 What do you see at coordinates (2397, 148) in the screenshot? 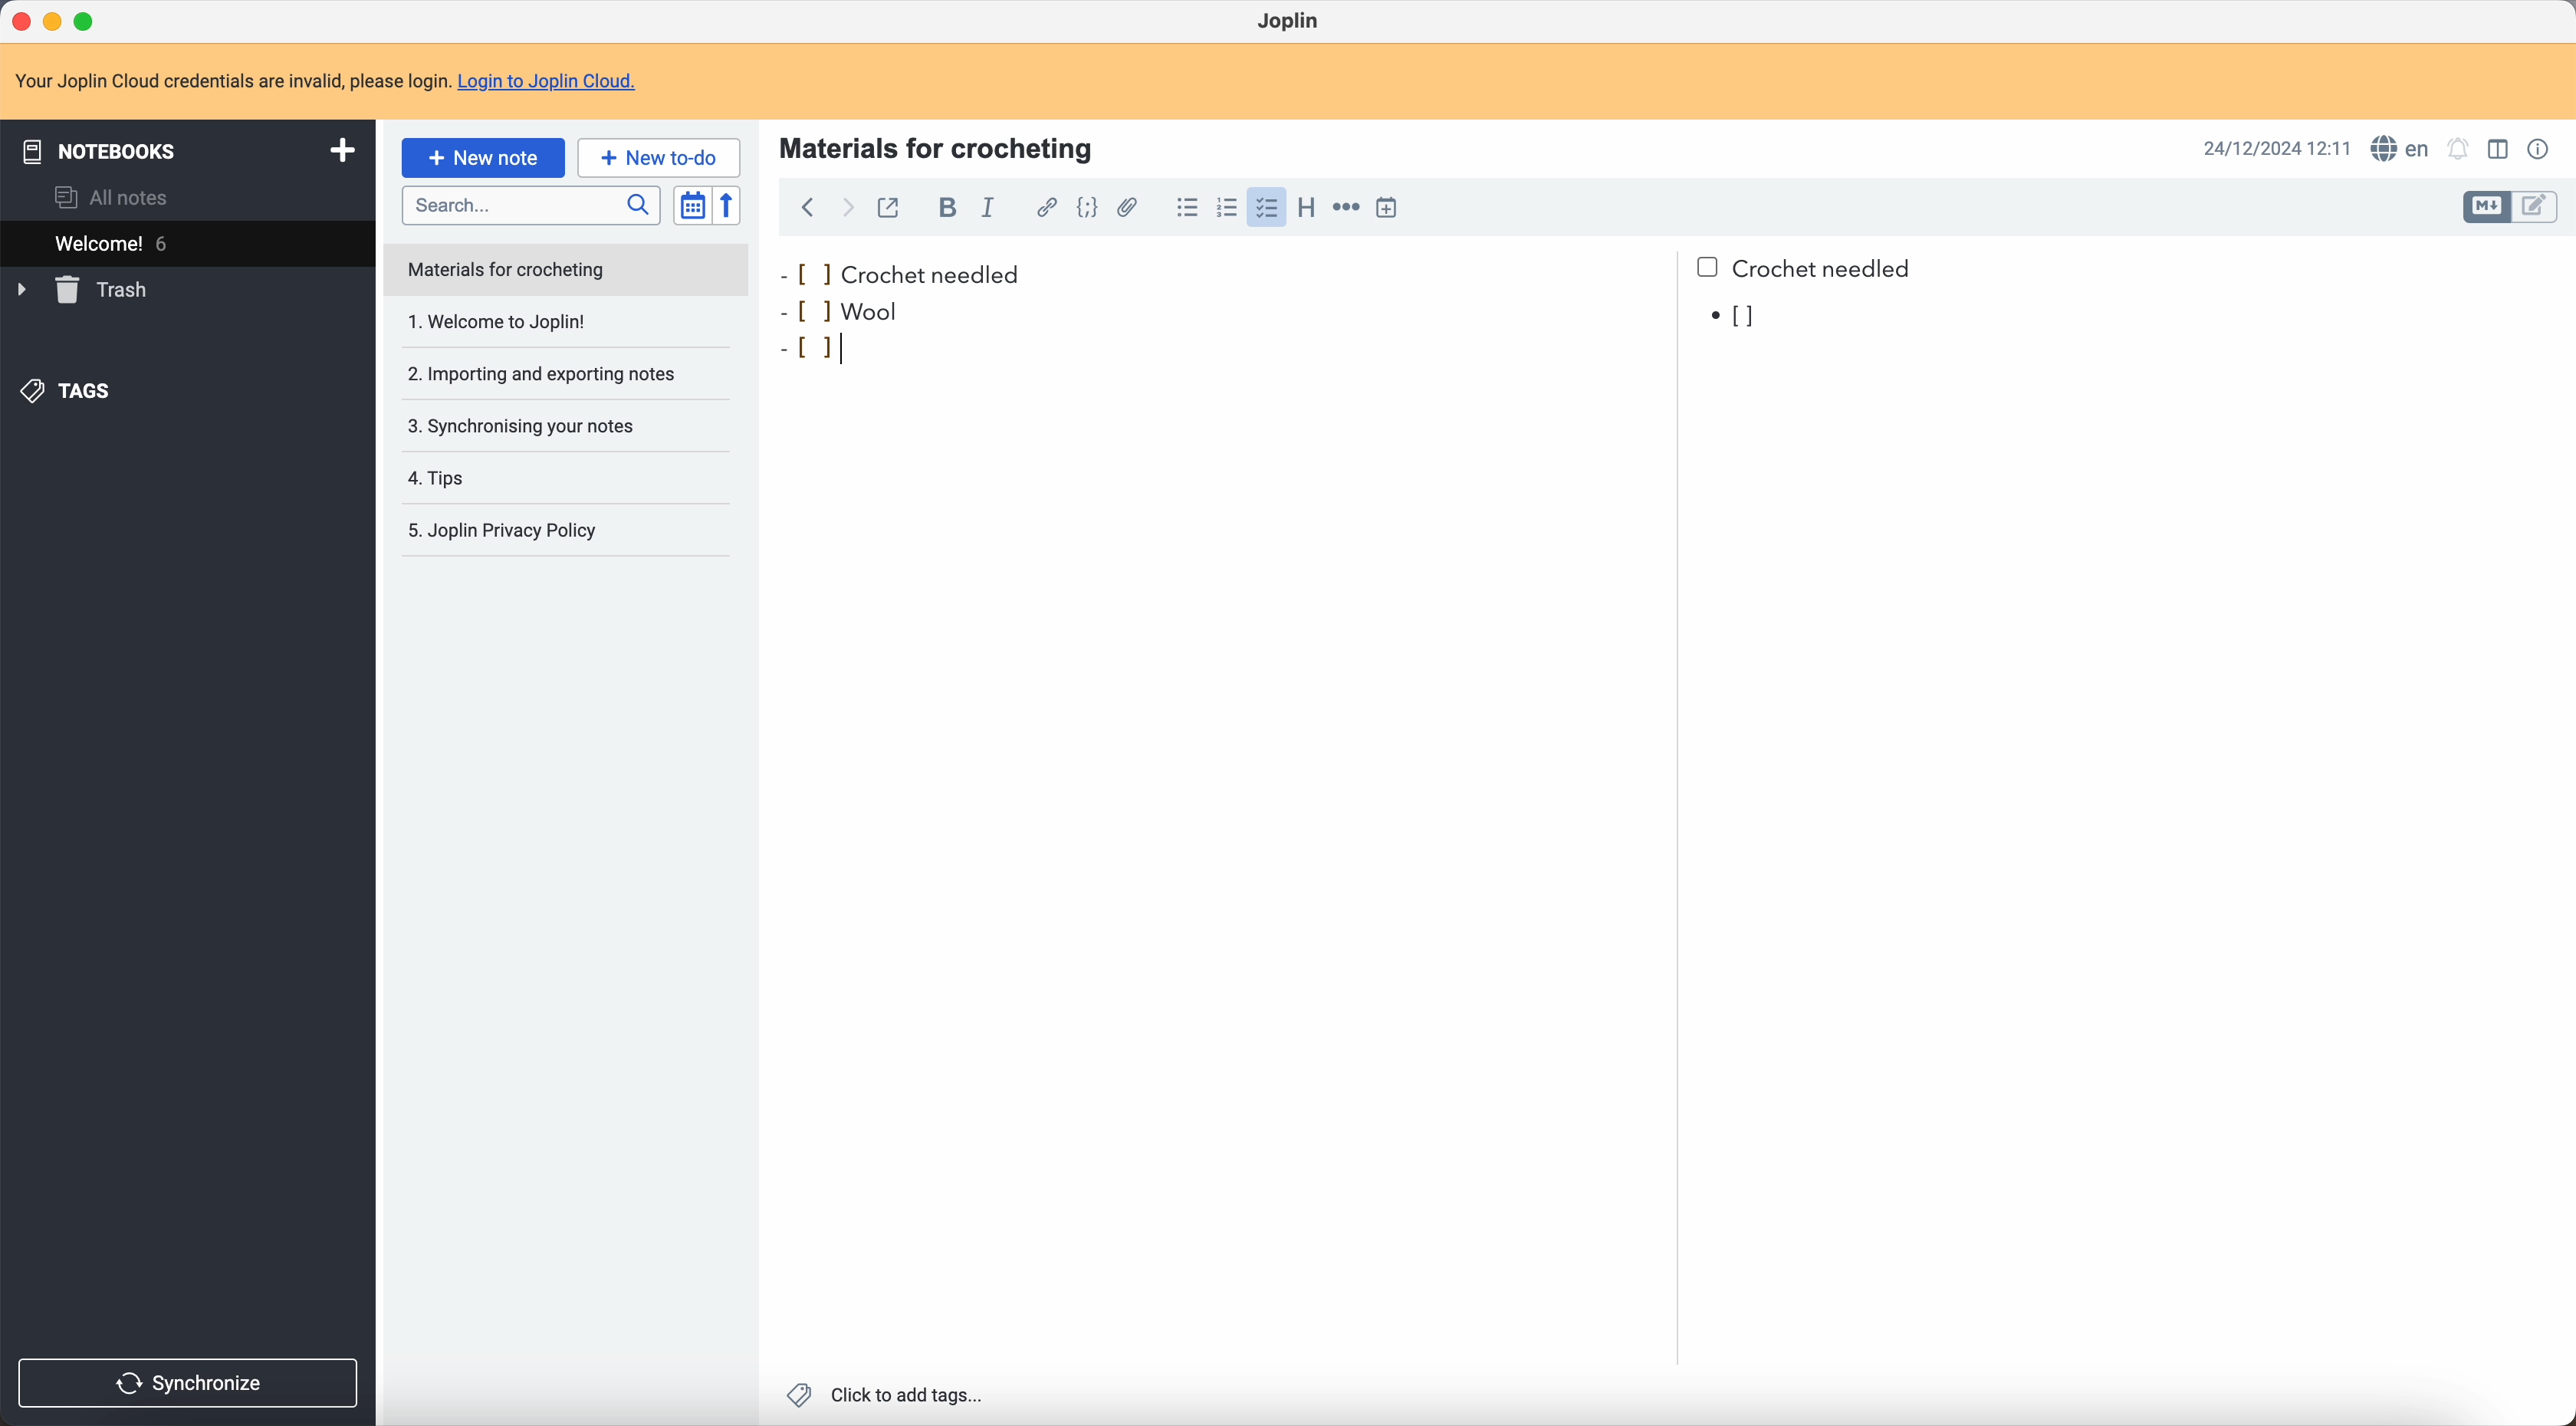
I see `spell checker` at bounding box center [2397, 148].